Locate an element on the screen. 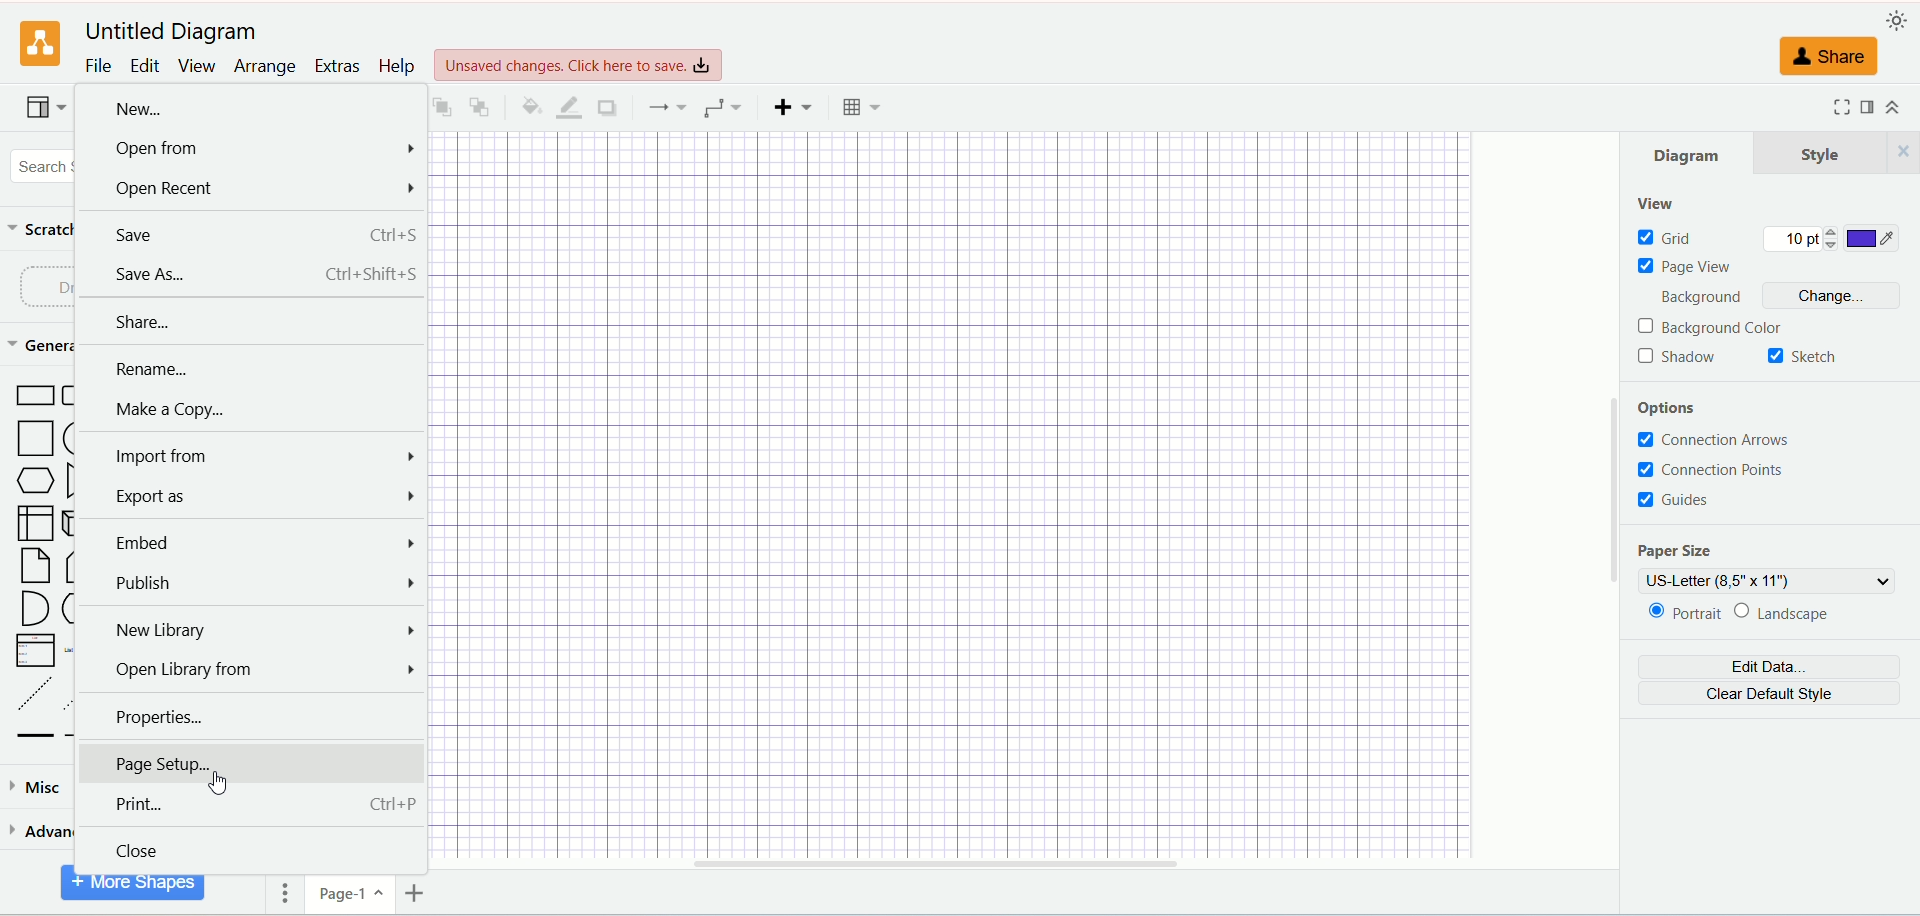 Image resolution: width=1920 pixels, height=916 pixels. edit is located at coordinates (147, 65).